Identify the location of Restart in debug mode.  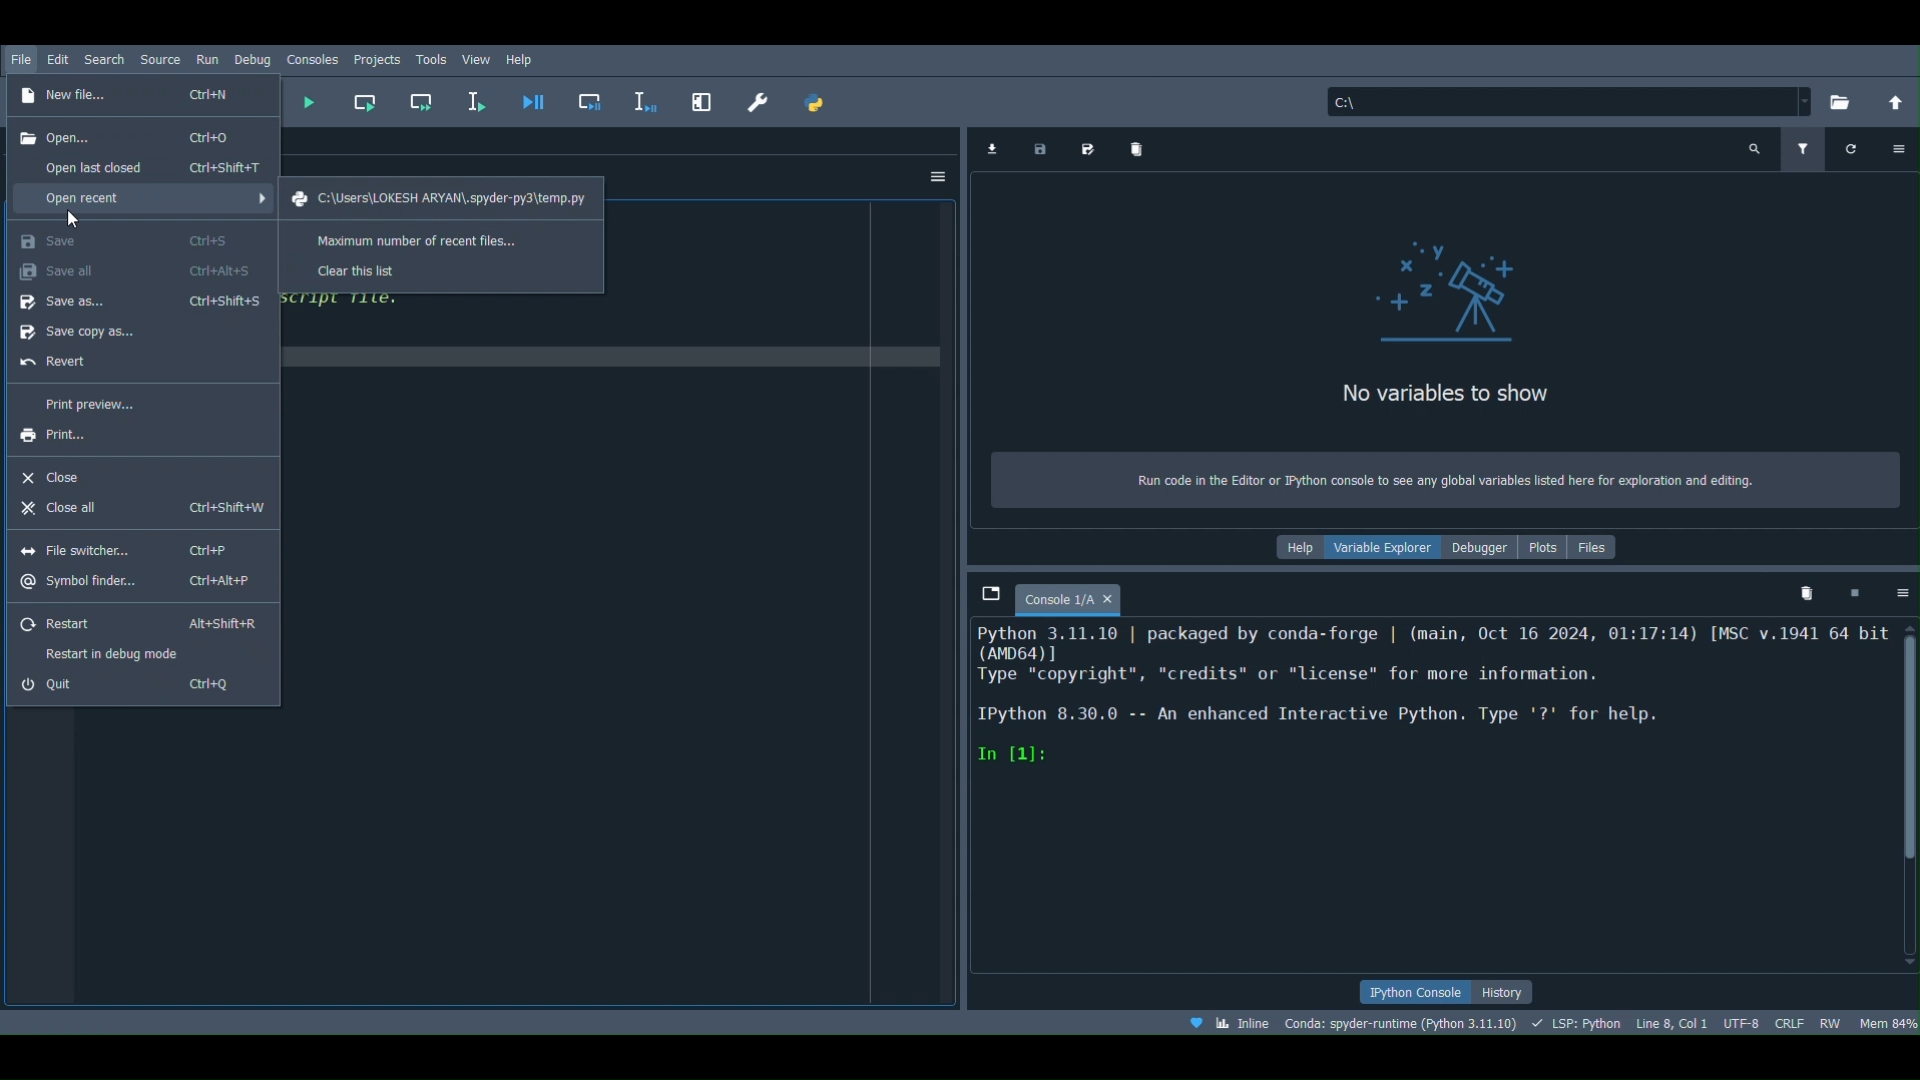
(119, 653).